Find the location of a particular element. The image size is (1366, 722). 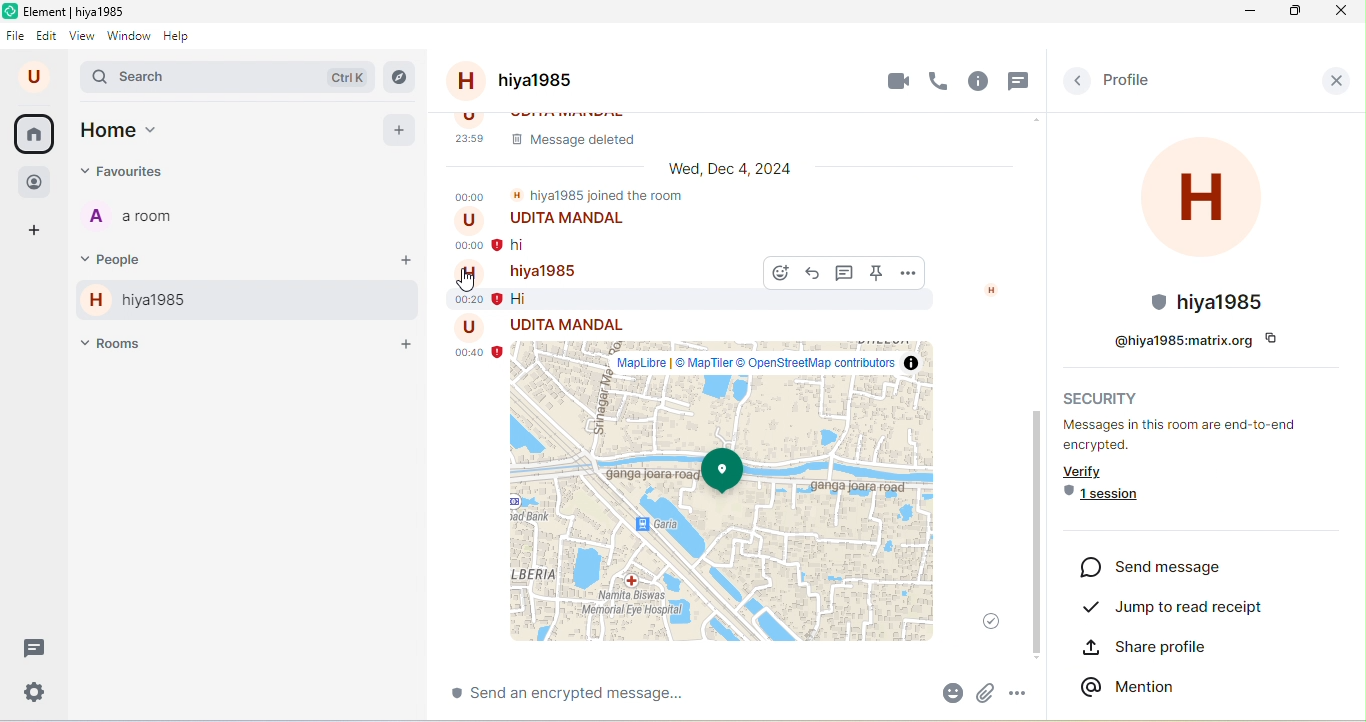

file is located at coordinates (15, 37).